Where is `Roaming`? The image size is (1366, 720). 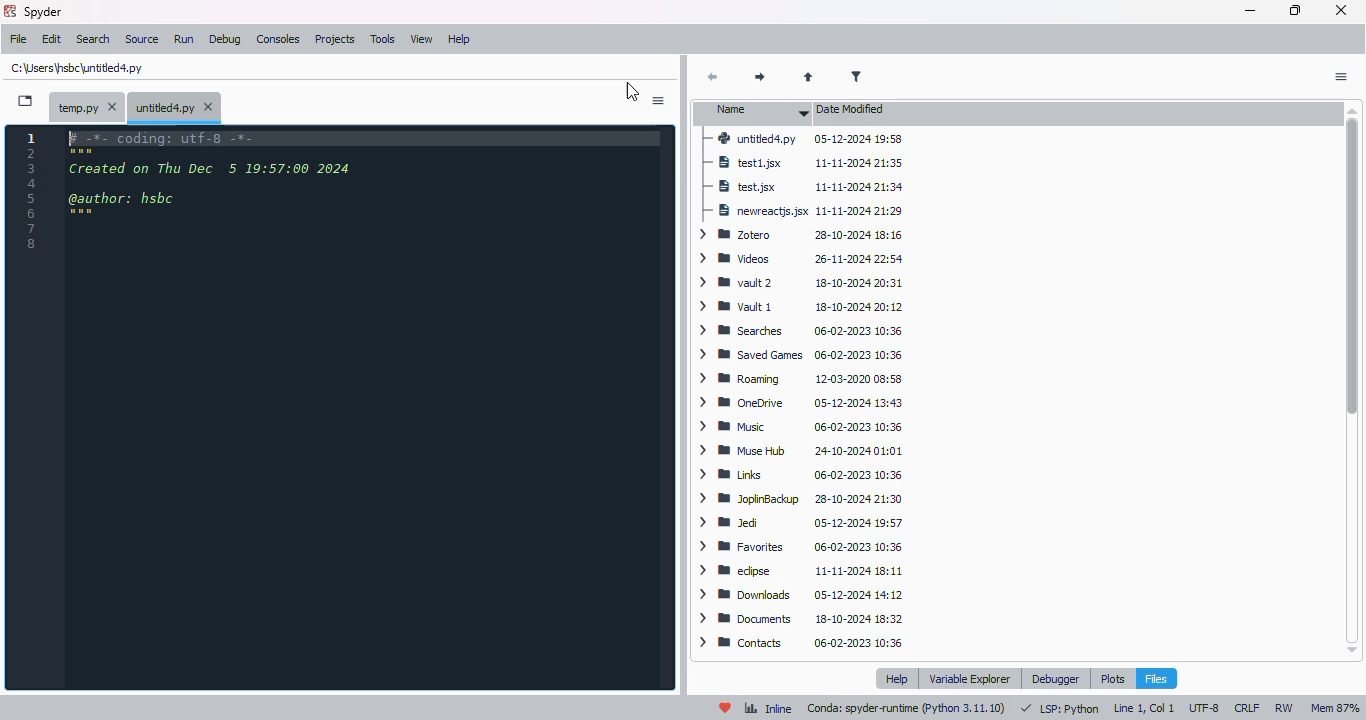 Roaming is located at coordinates (799, 428).